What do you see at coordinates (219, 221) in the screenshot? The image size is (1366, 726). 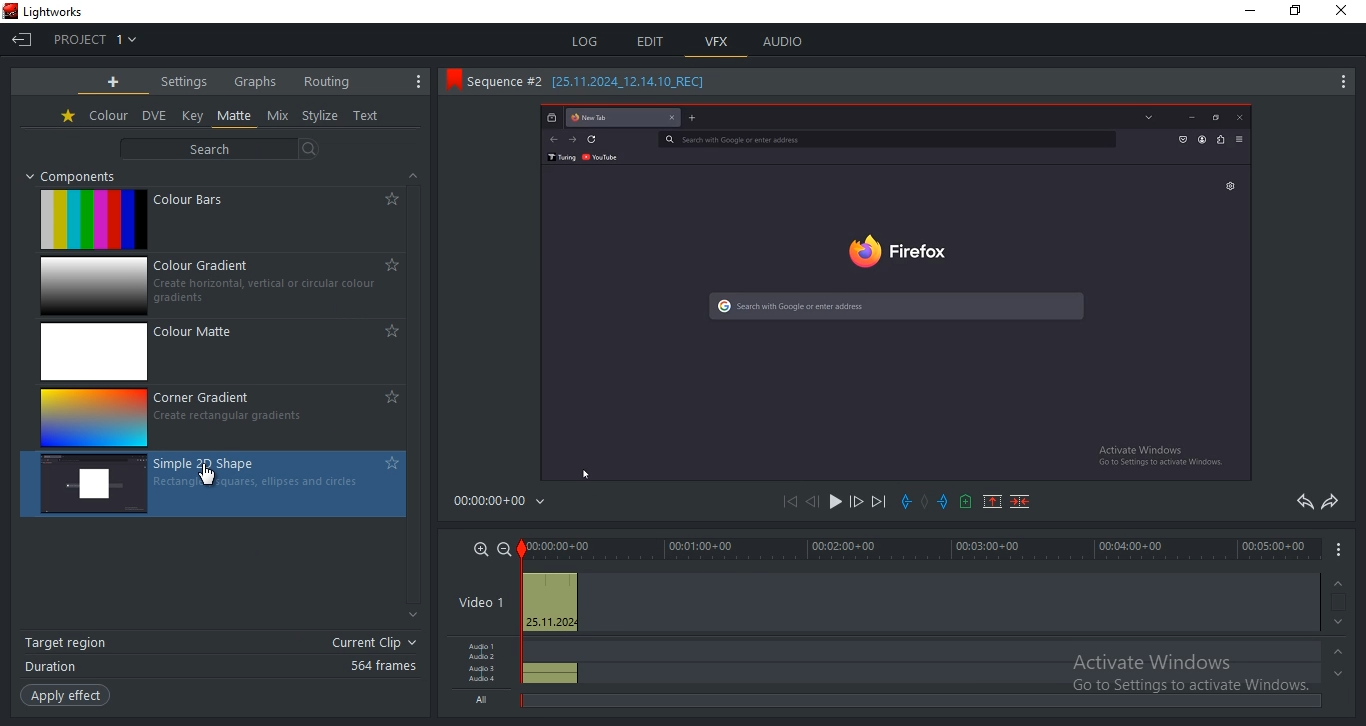 I see `colour bars` at bounding box center [219, 221].